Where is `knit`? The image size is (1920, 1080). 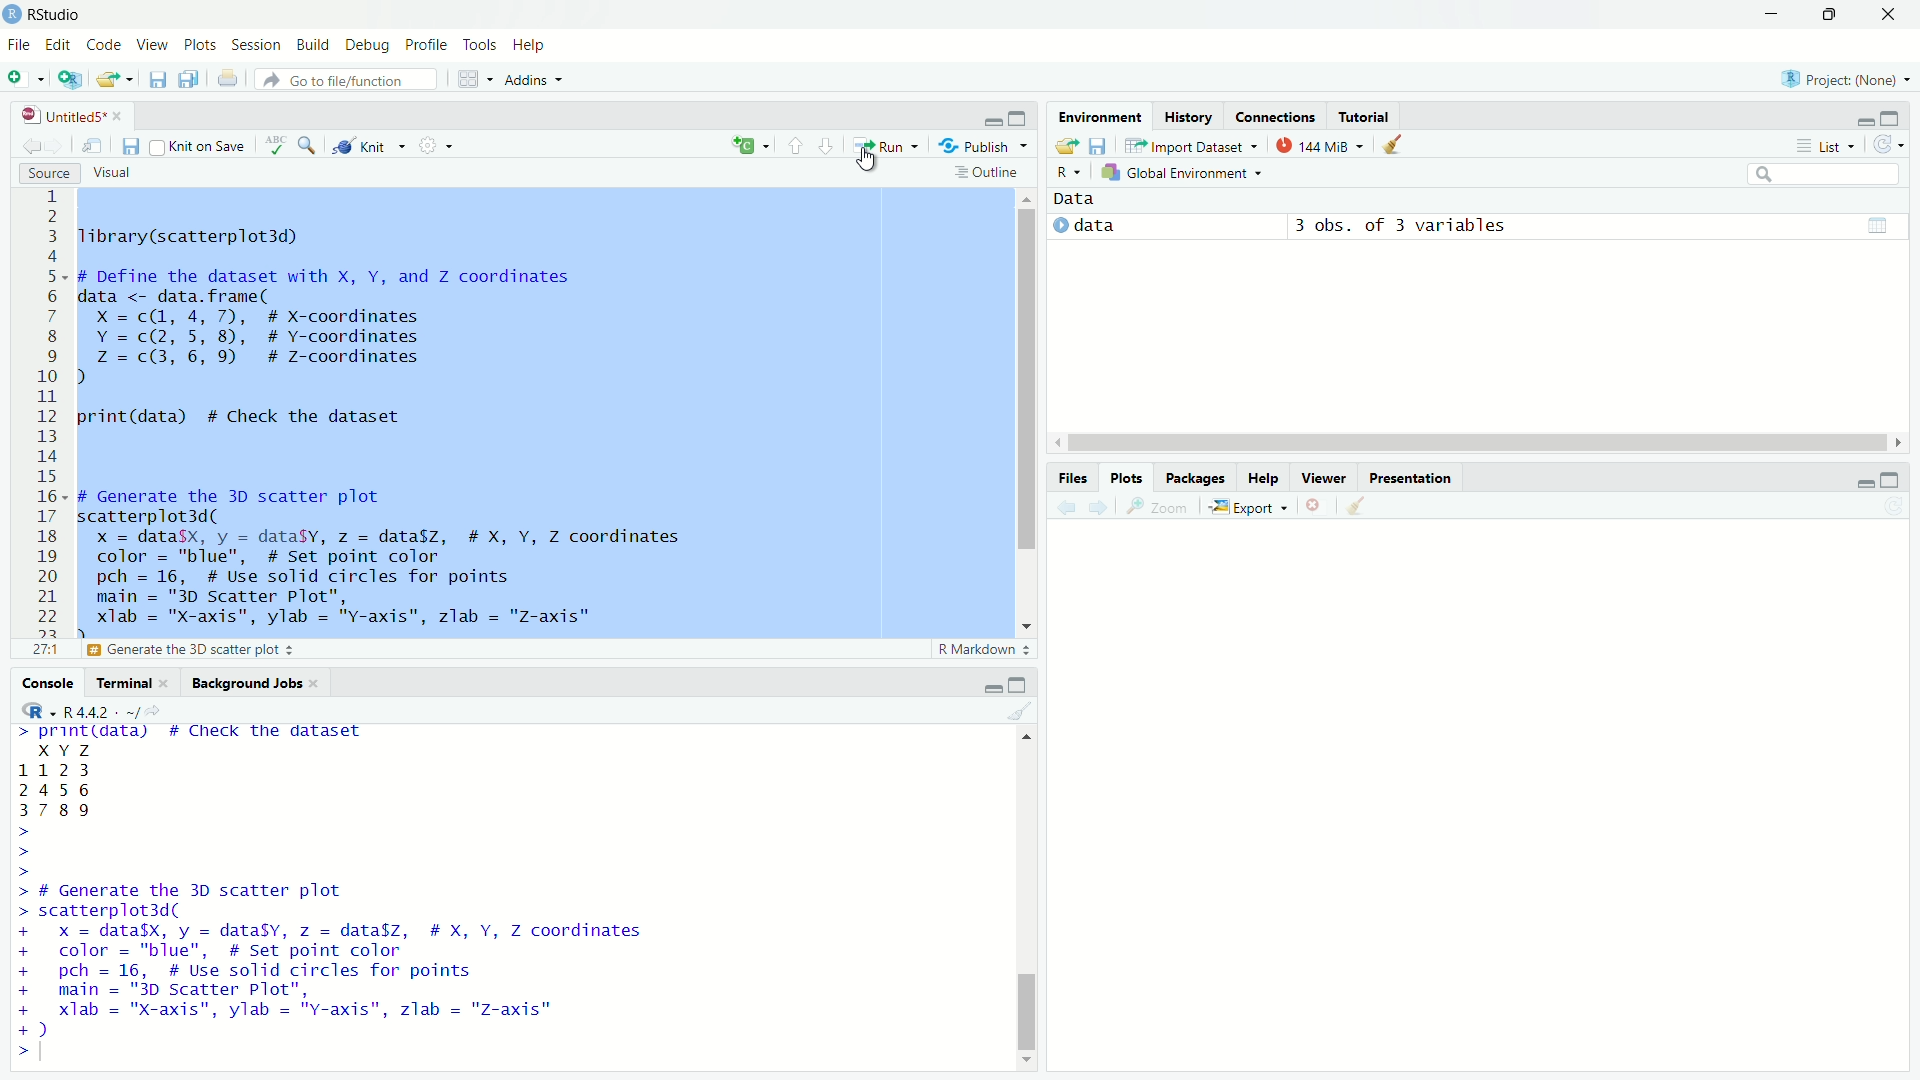
knit is located at coordinates (367, 142).